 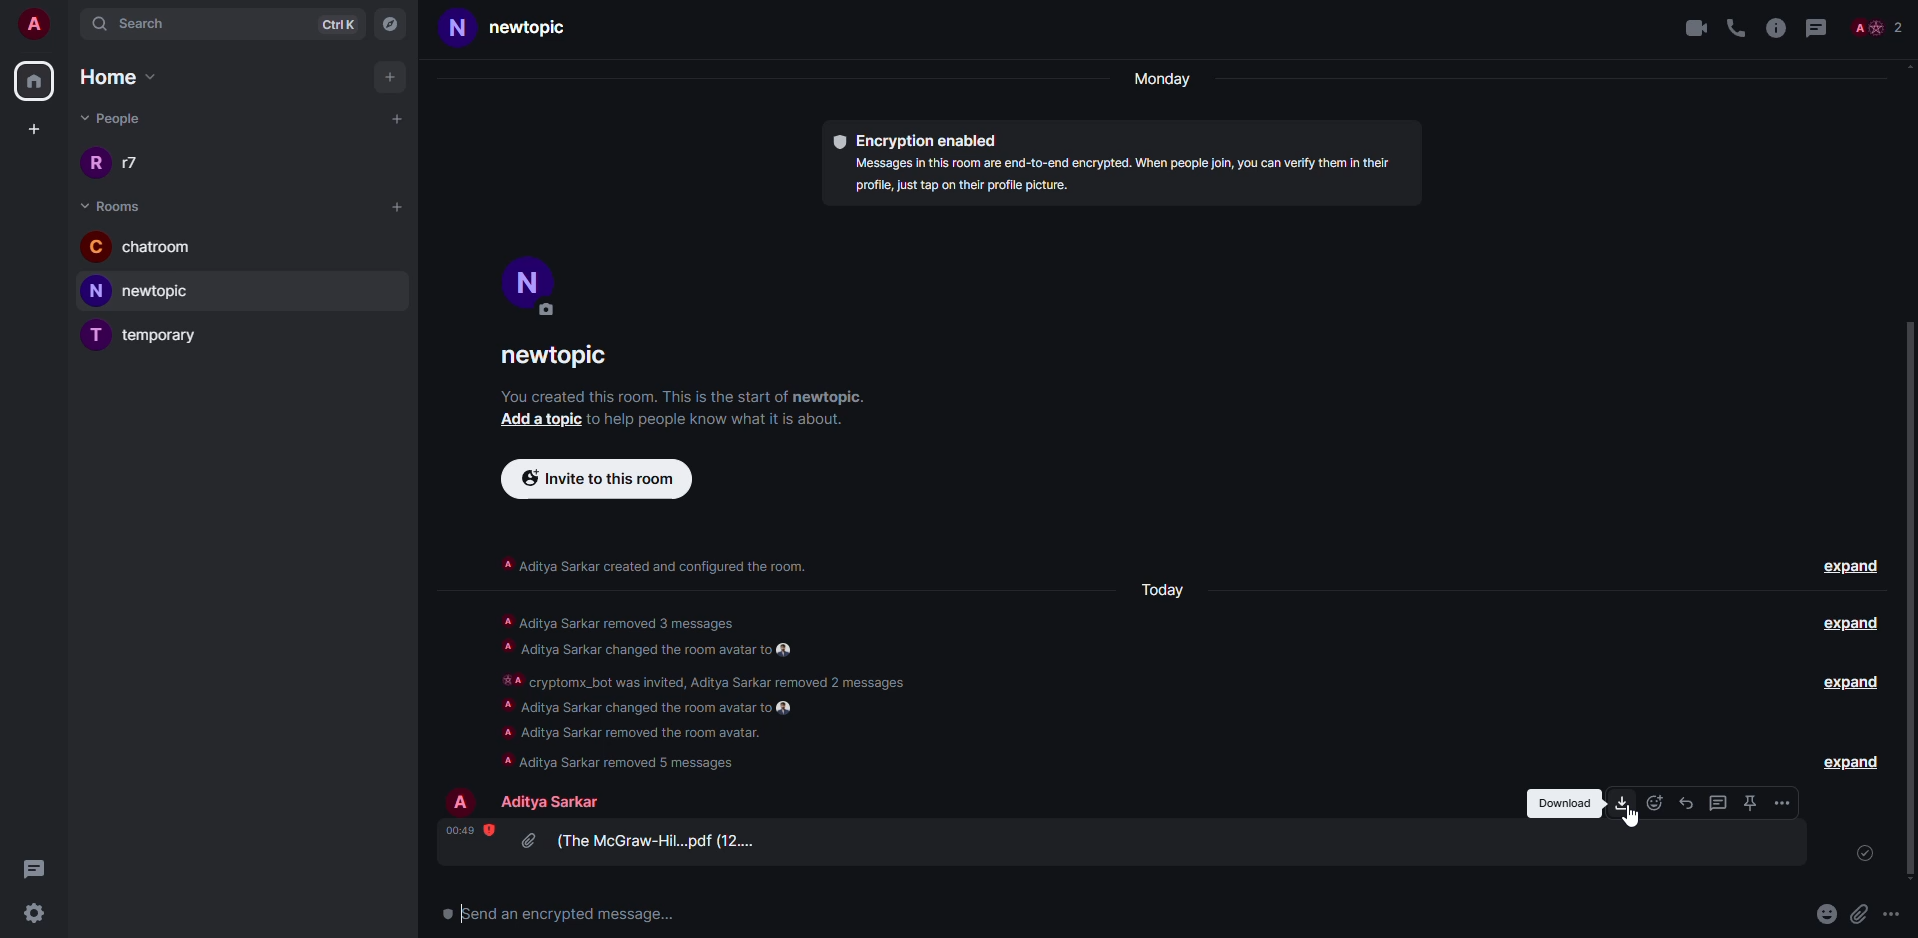 What do you see at coordinates (117, 119) in the screenshot?
I see `people` at bounding box center [117, 119].